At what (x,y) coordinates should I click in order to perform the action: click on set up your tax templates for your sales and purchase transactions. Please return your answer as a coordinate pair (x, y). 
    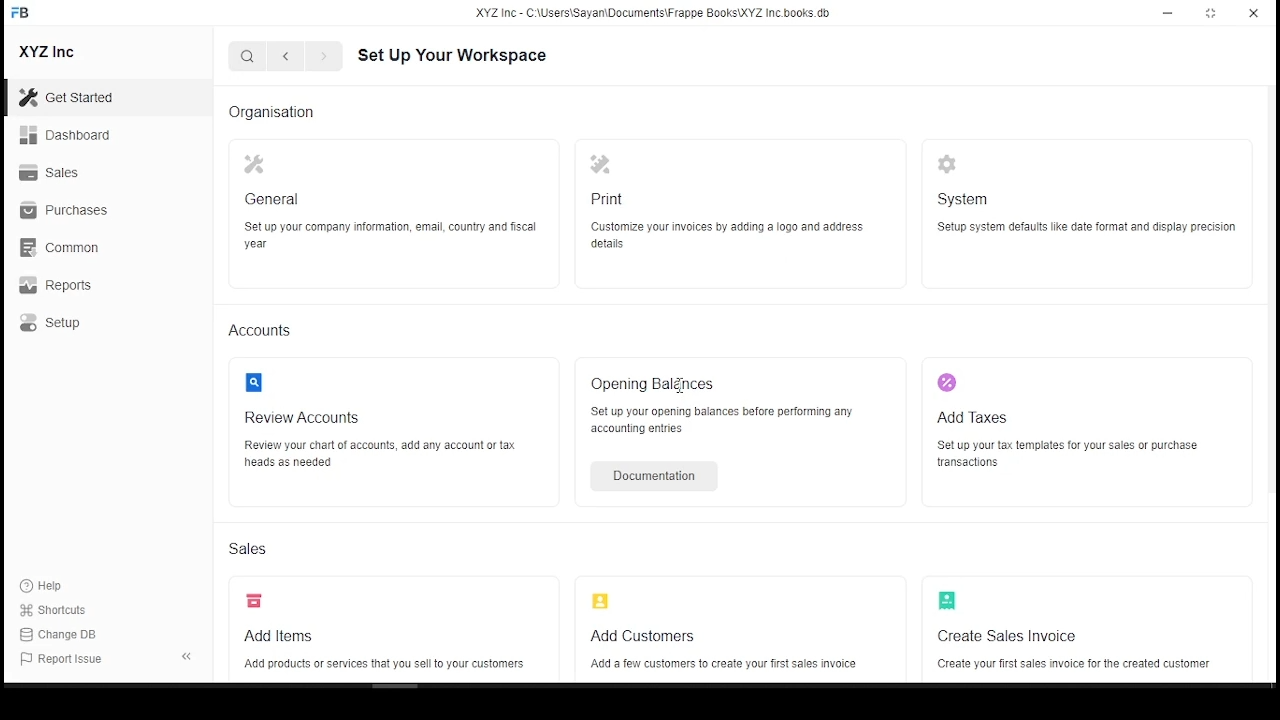
    Looking at the image, I should click on (1067, 454).